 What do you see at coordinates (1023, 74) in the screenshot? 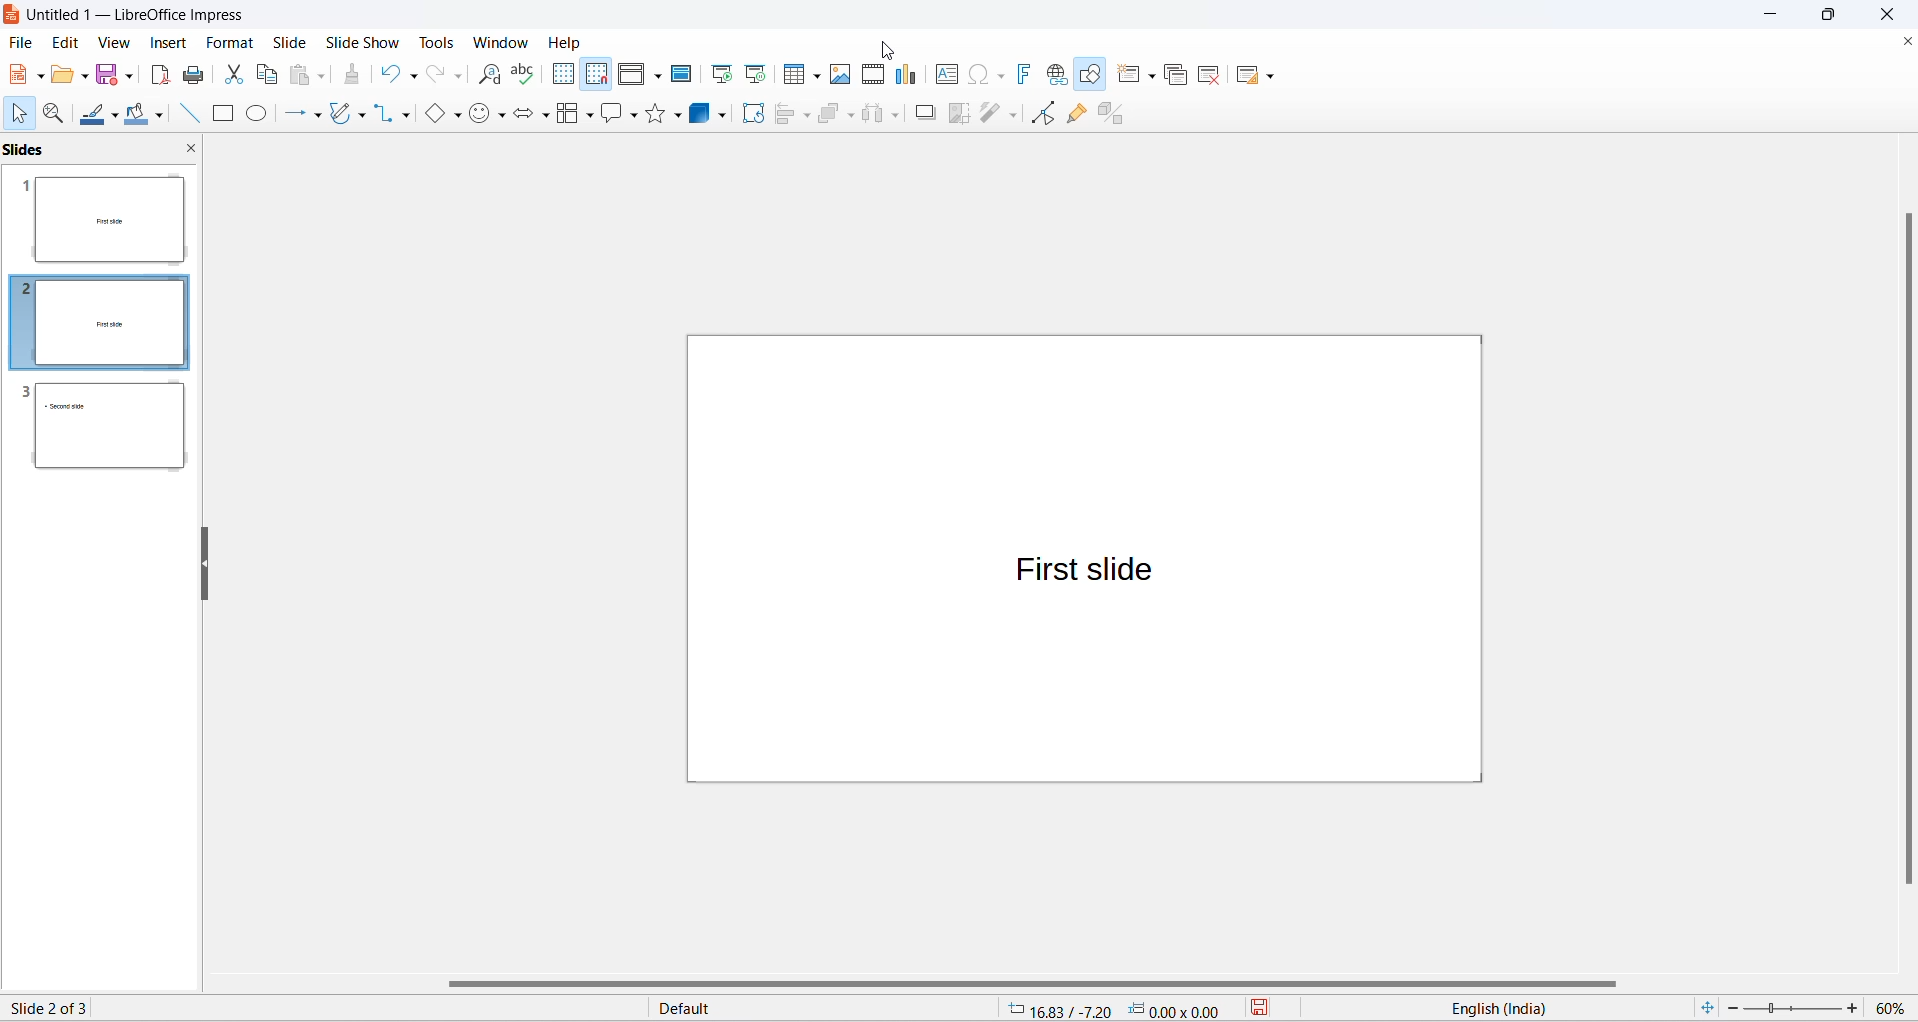
I see `insert fontwork text` at bounding box center [1023, 74].